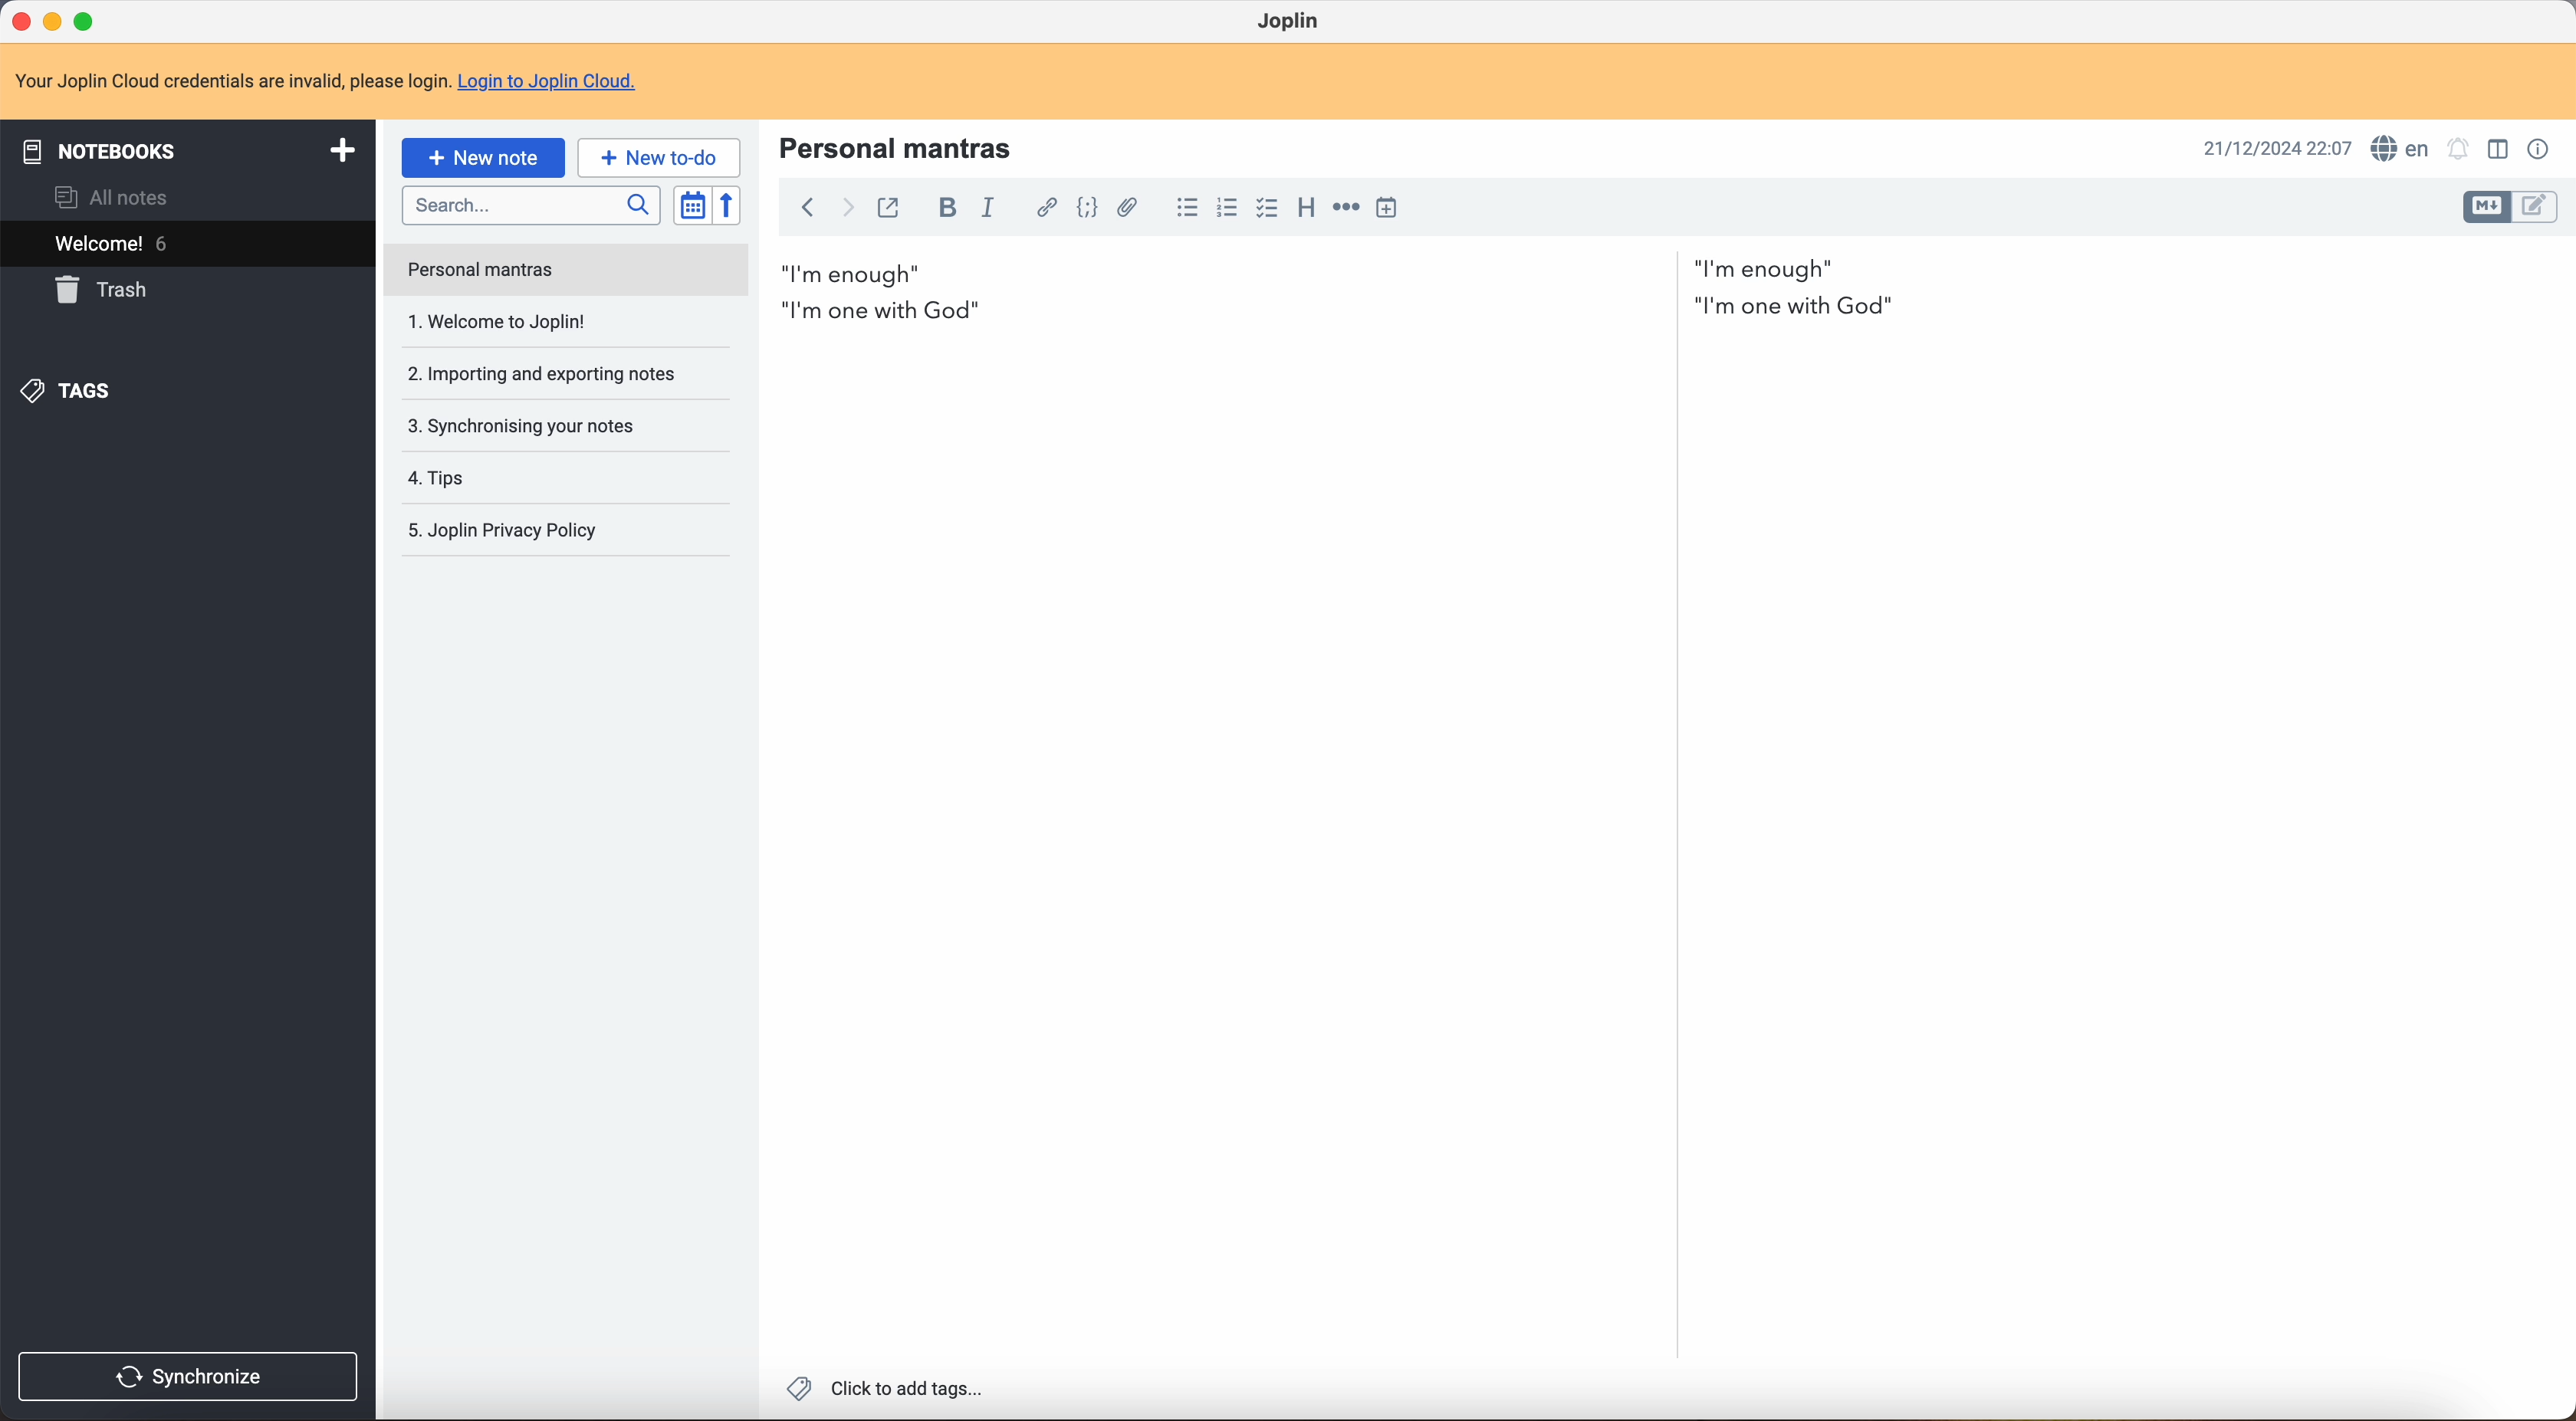  I want to click on bulleted list, so click(1186, 208).